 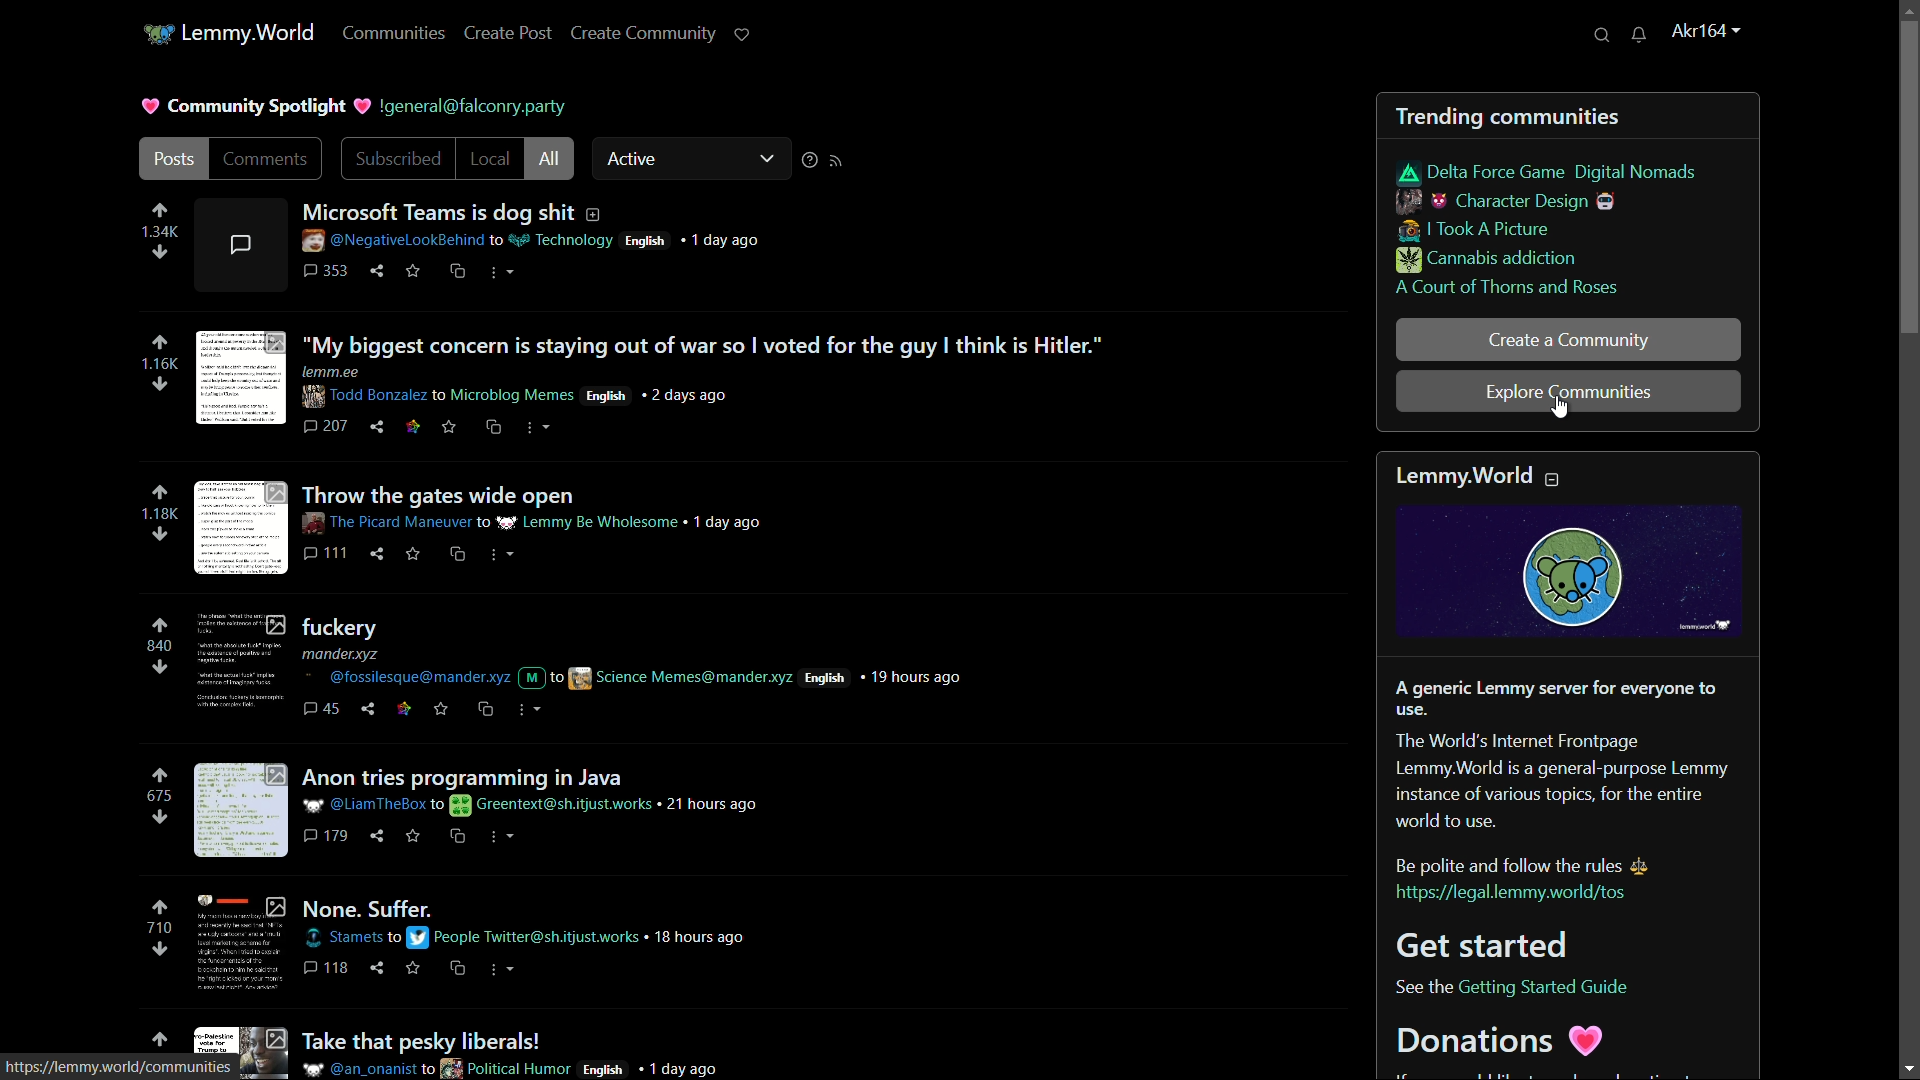 I want to click on upvote, so click(x=159, y=343).